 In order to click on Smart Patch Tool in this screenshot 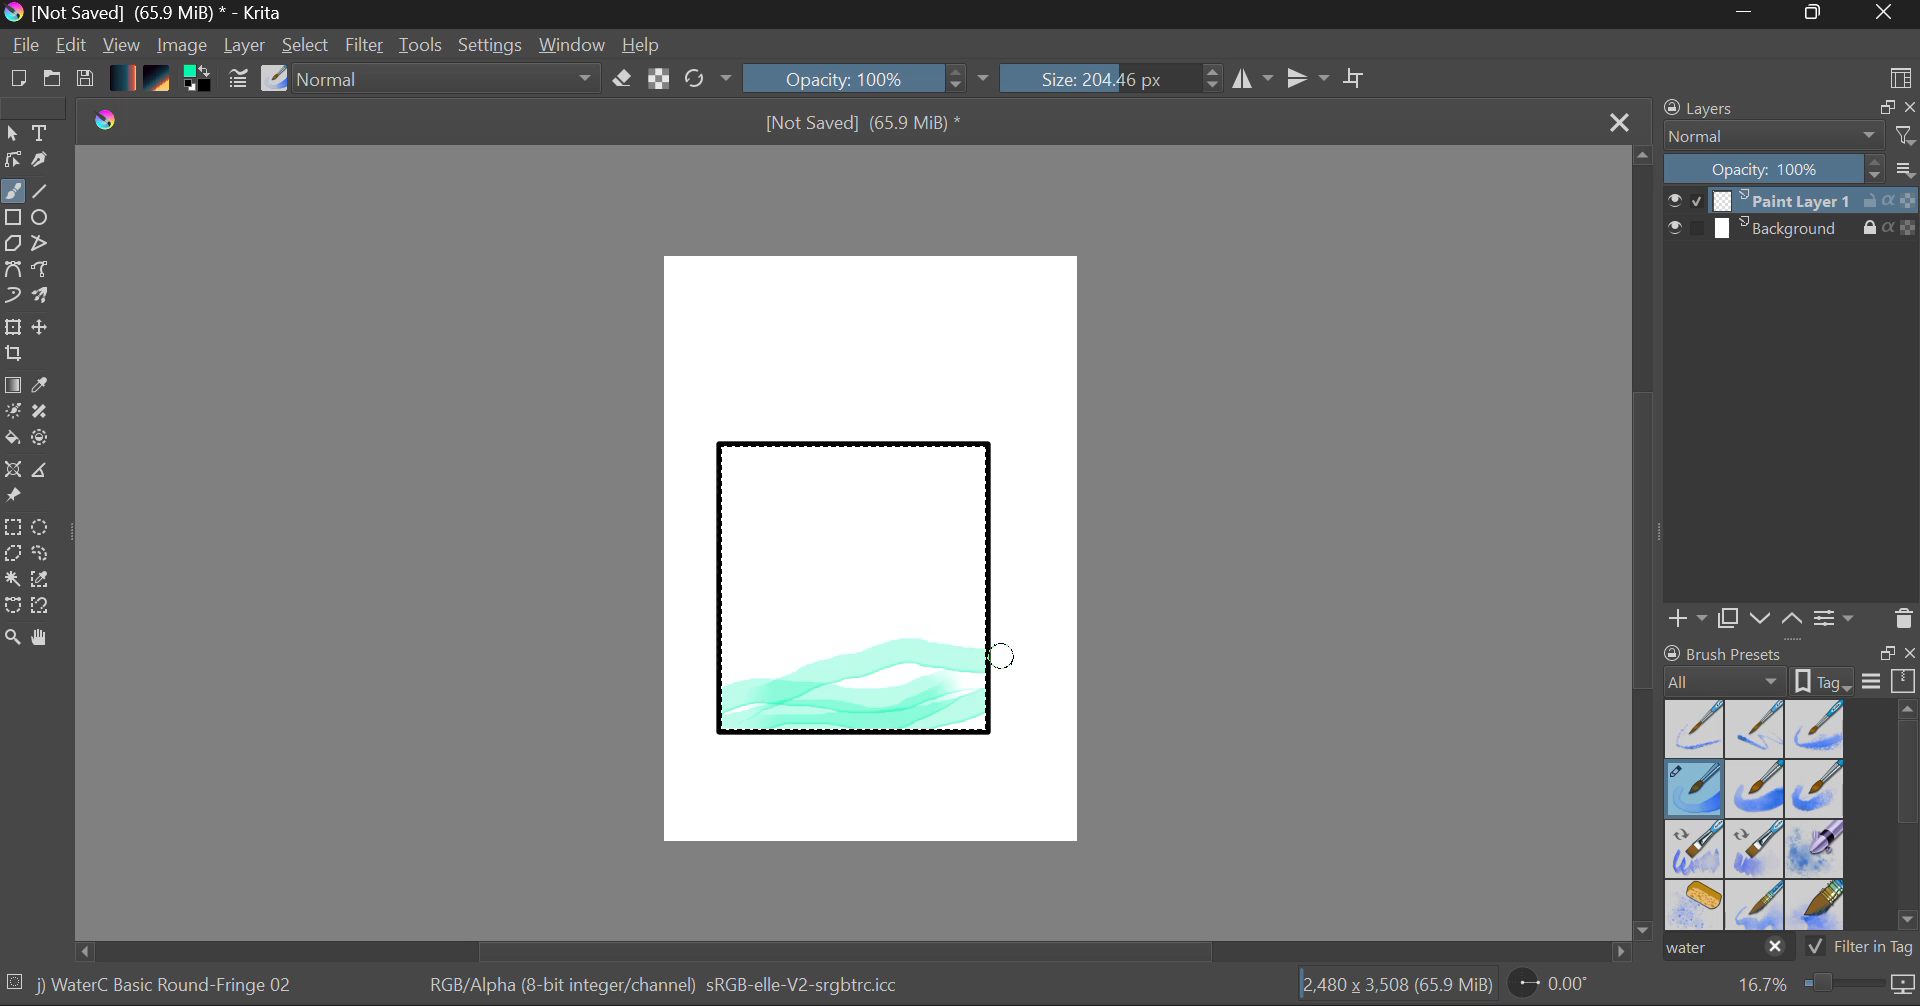, I will do `click(47, 415)`.